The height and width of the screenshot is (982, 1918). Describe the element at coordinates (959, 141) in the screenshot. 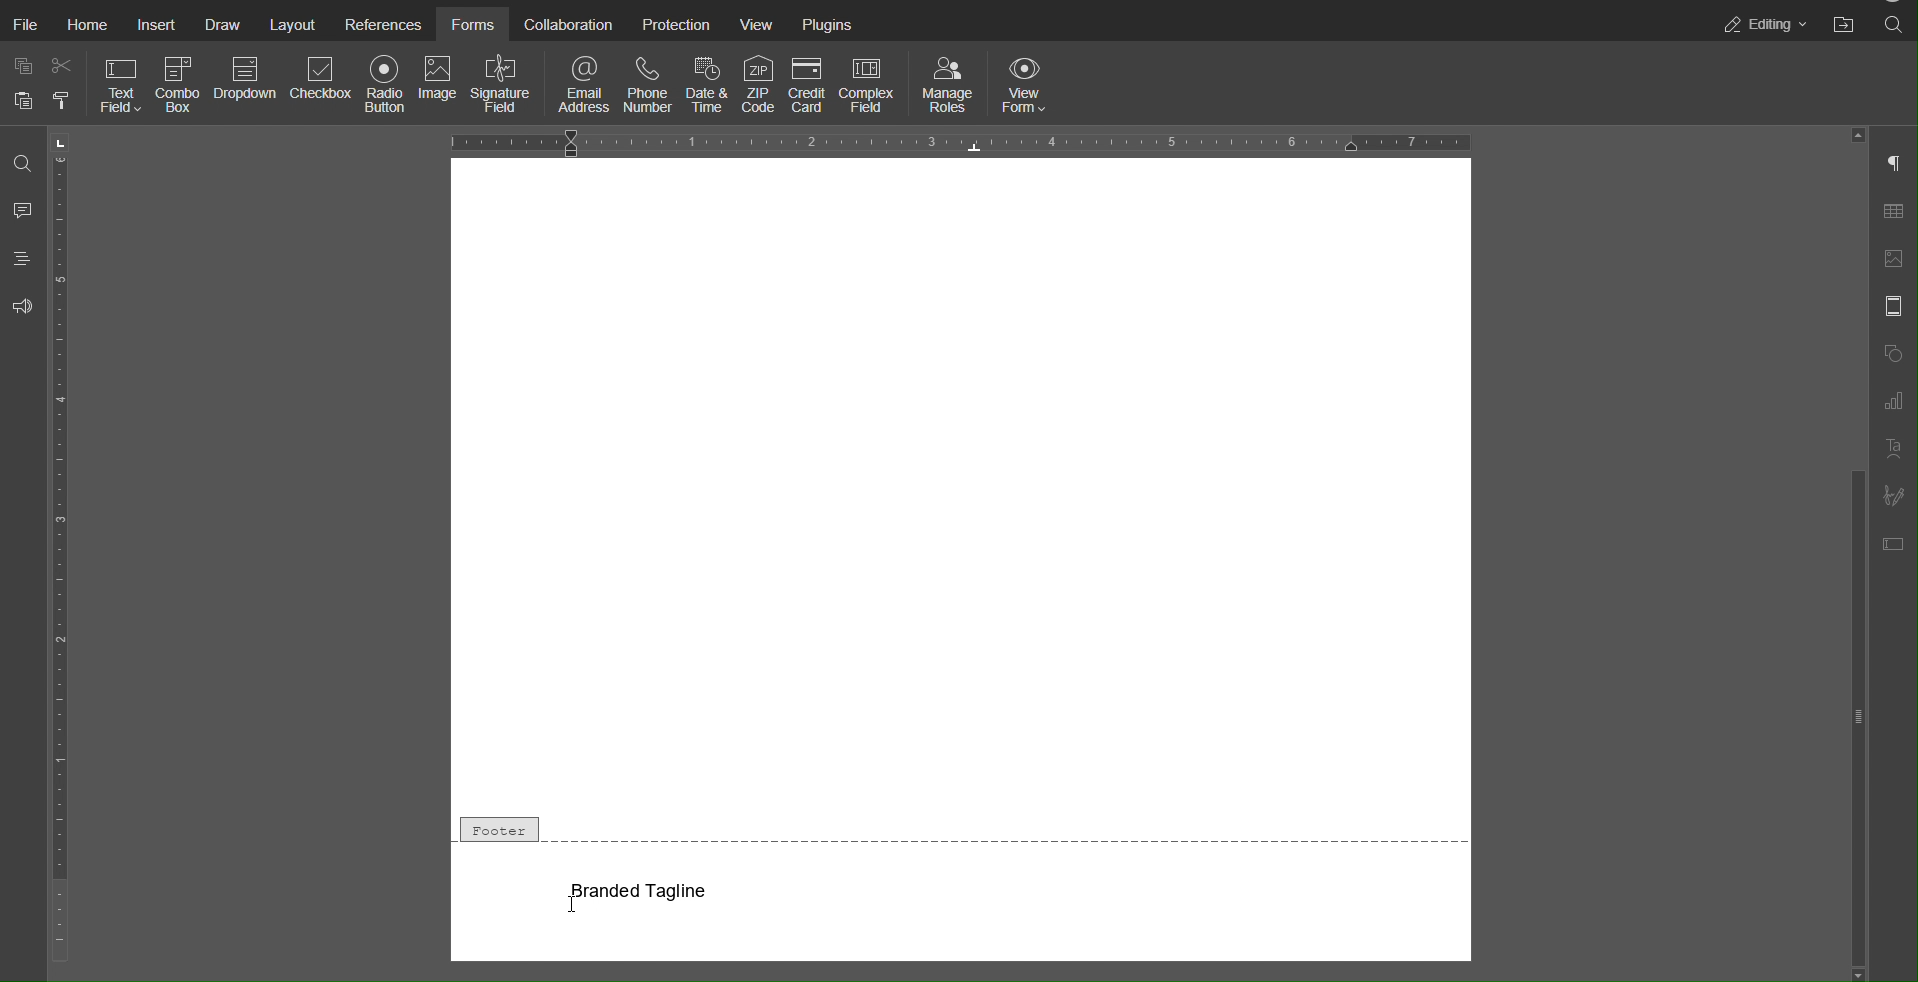

I see `Horizontal Ruler` at that location.